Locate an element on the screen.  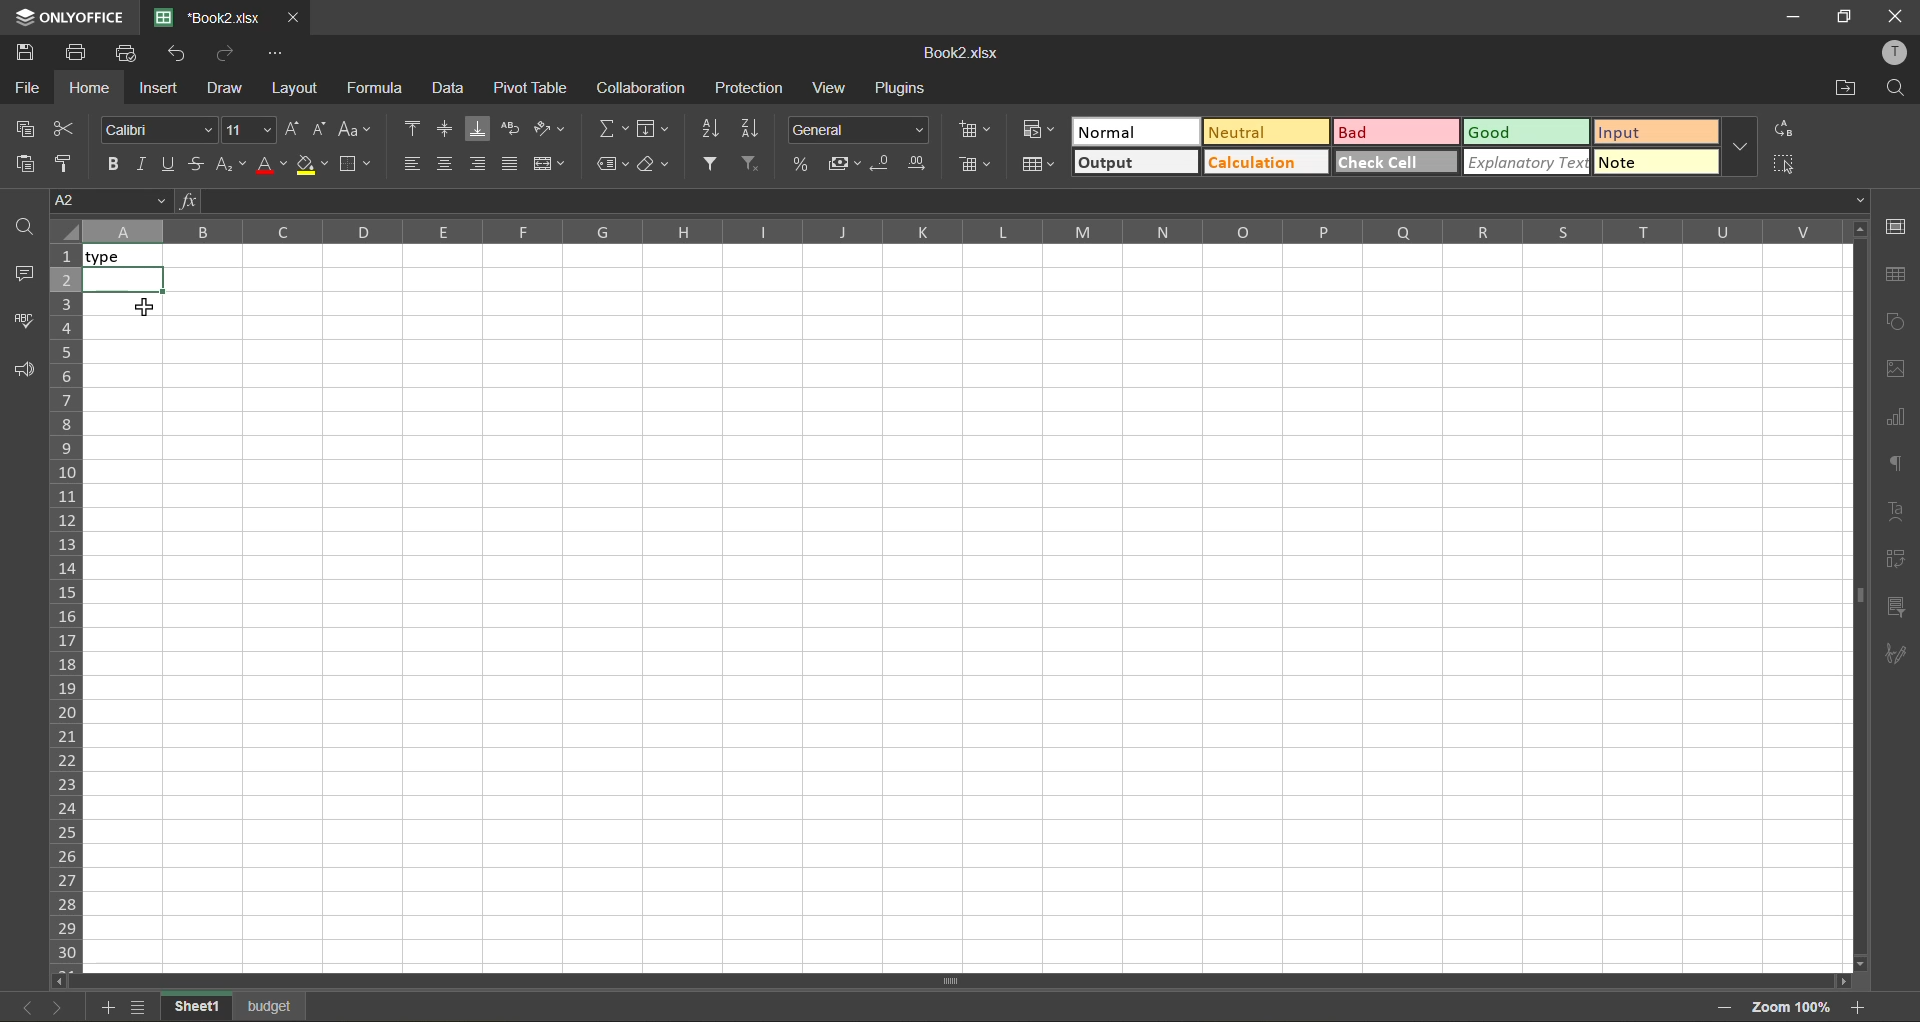
protection is located at coordinates (748, 90).